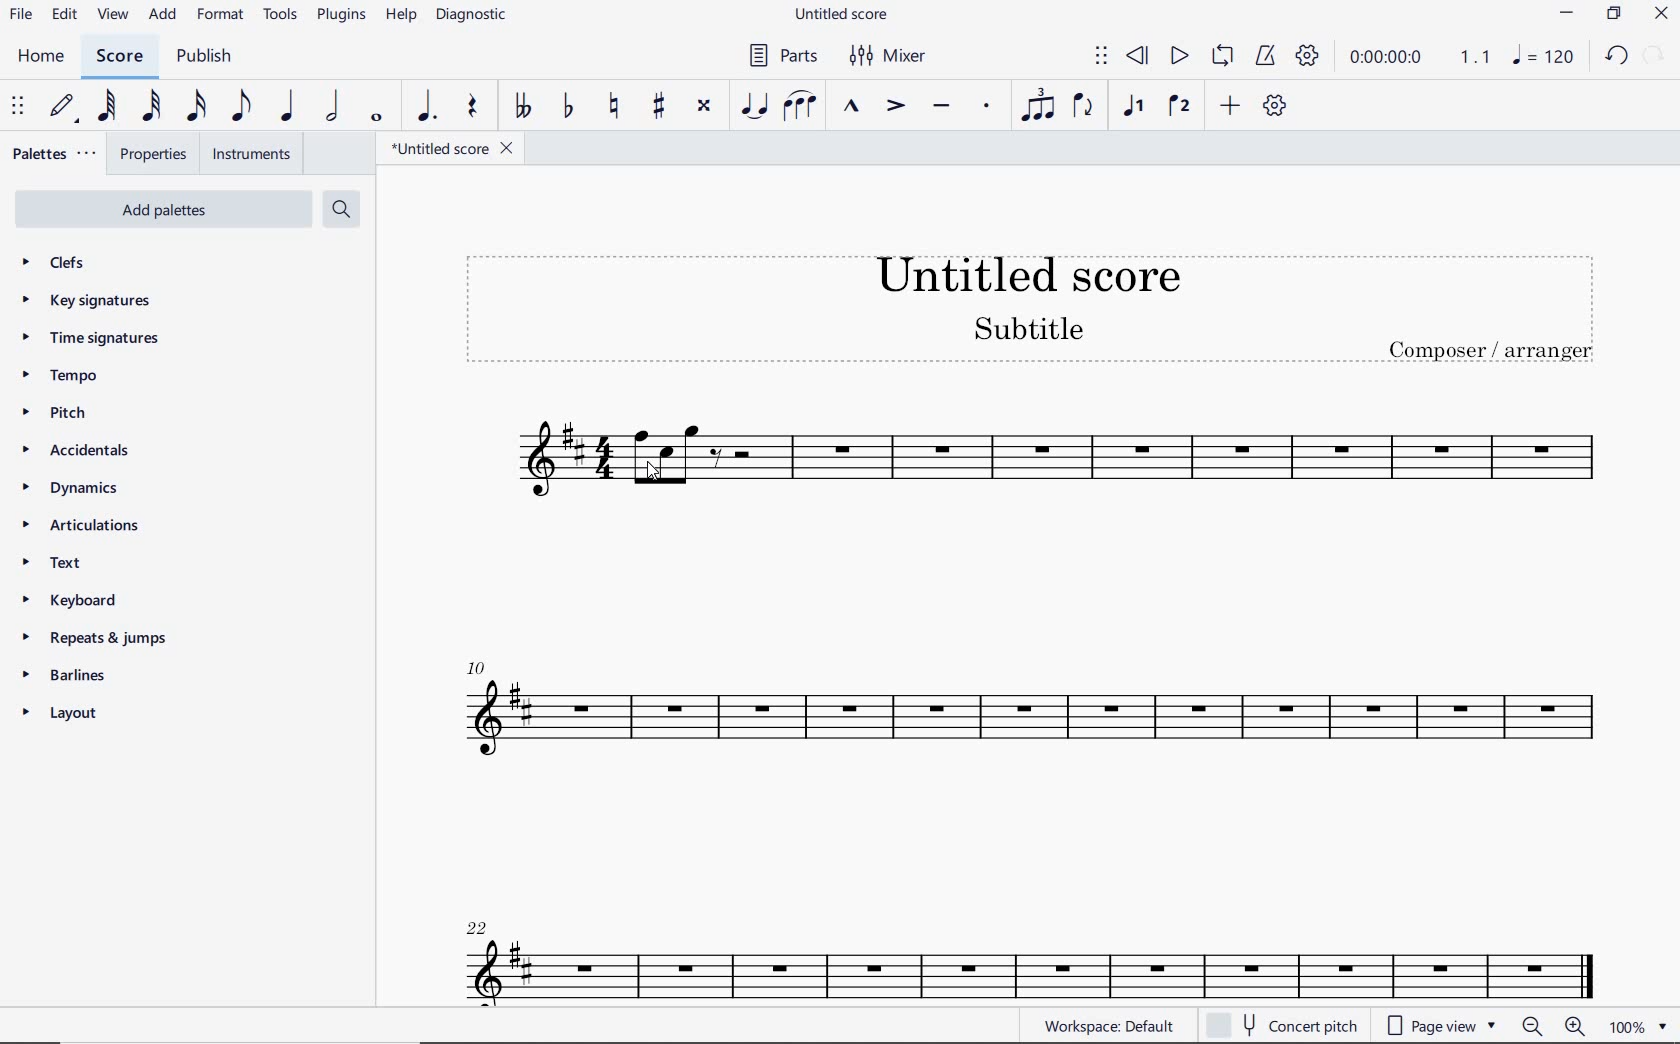  I want to click on FILE NAME, so click(446, 148).